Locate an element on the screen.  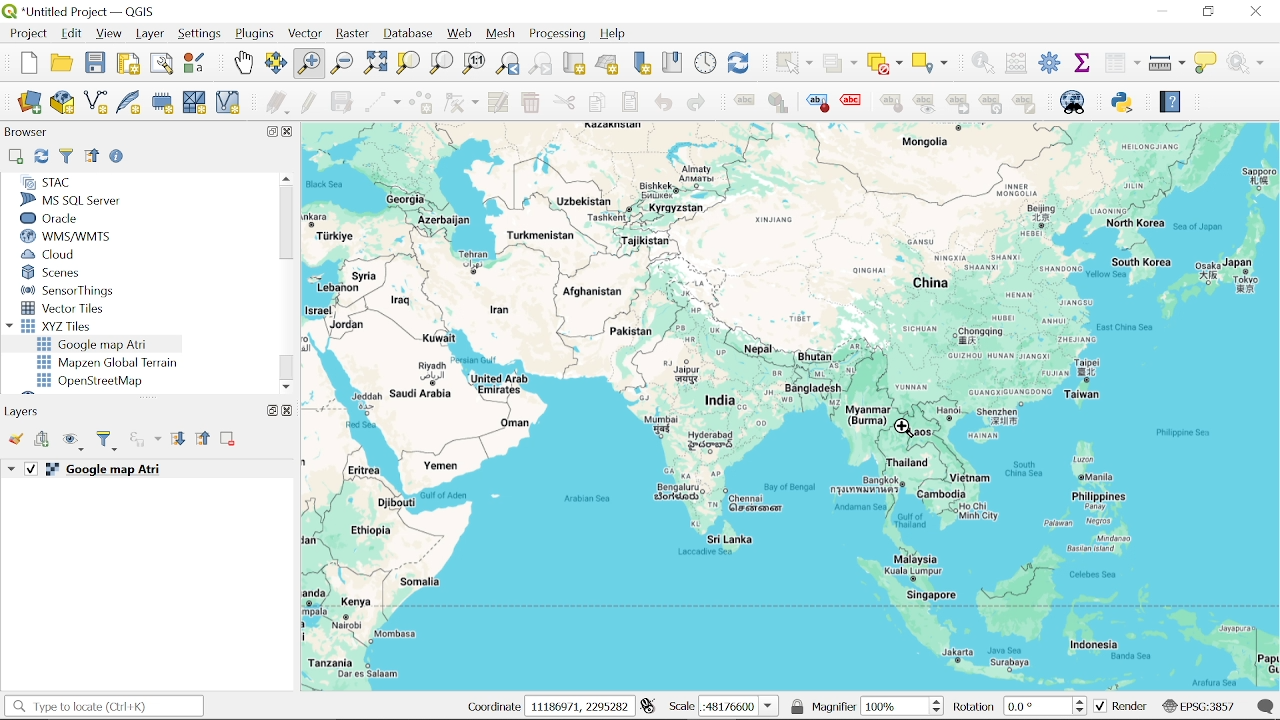
Layer labelling is located at coordinates (741, 103).